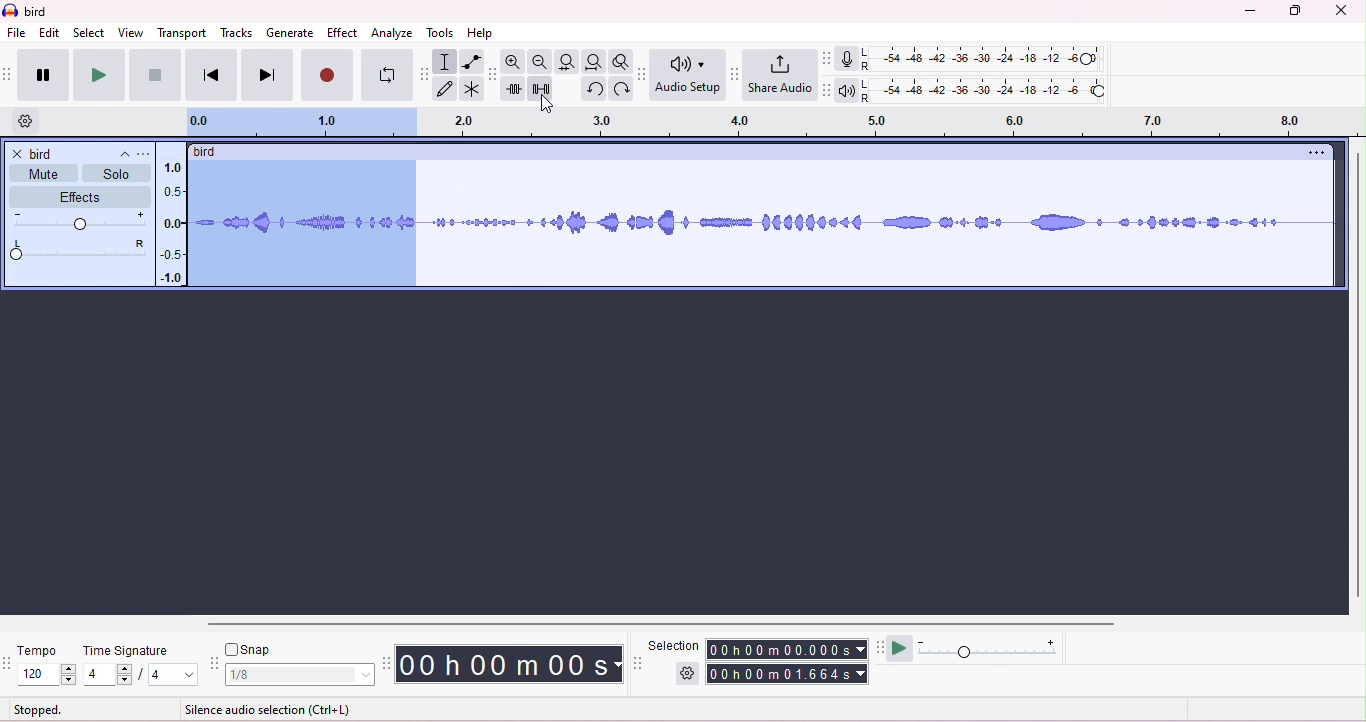 This screenshot has width=1366, height=722. I want to click on timeline options, so click(26, 120).